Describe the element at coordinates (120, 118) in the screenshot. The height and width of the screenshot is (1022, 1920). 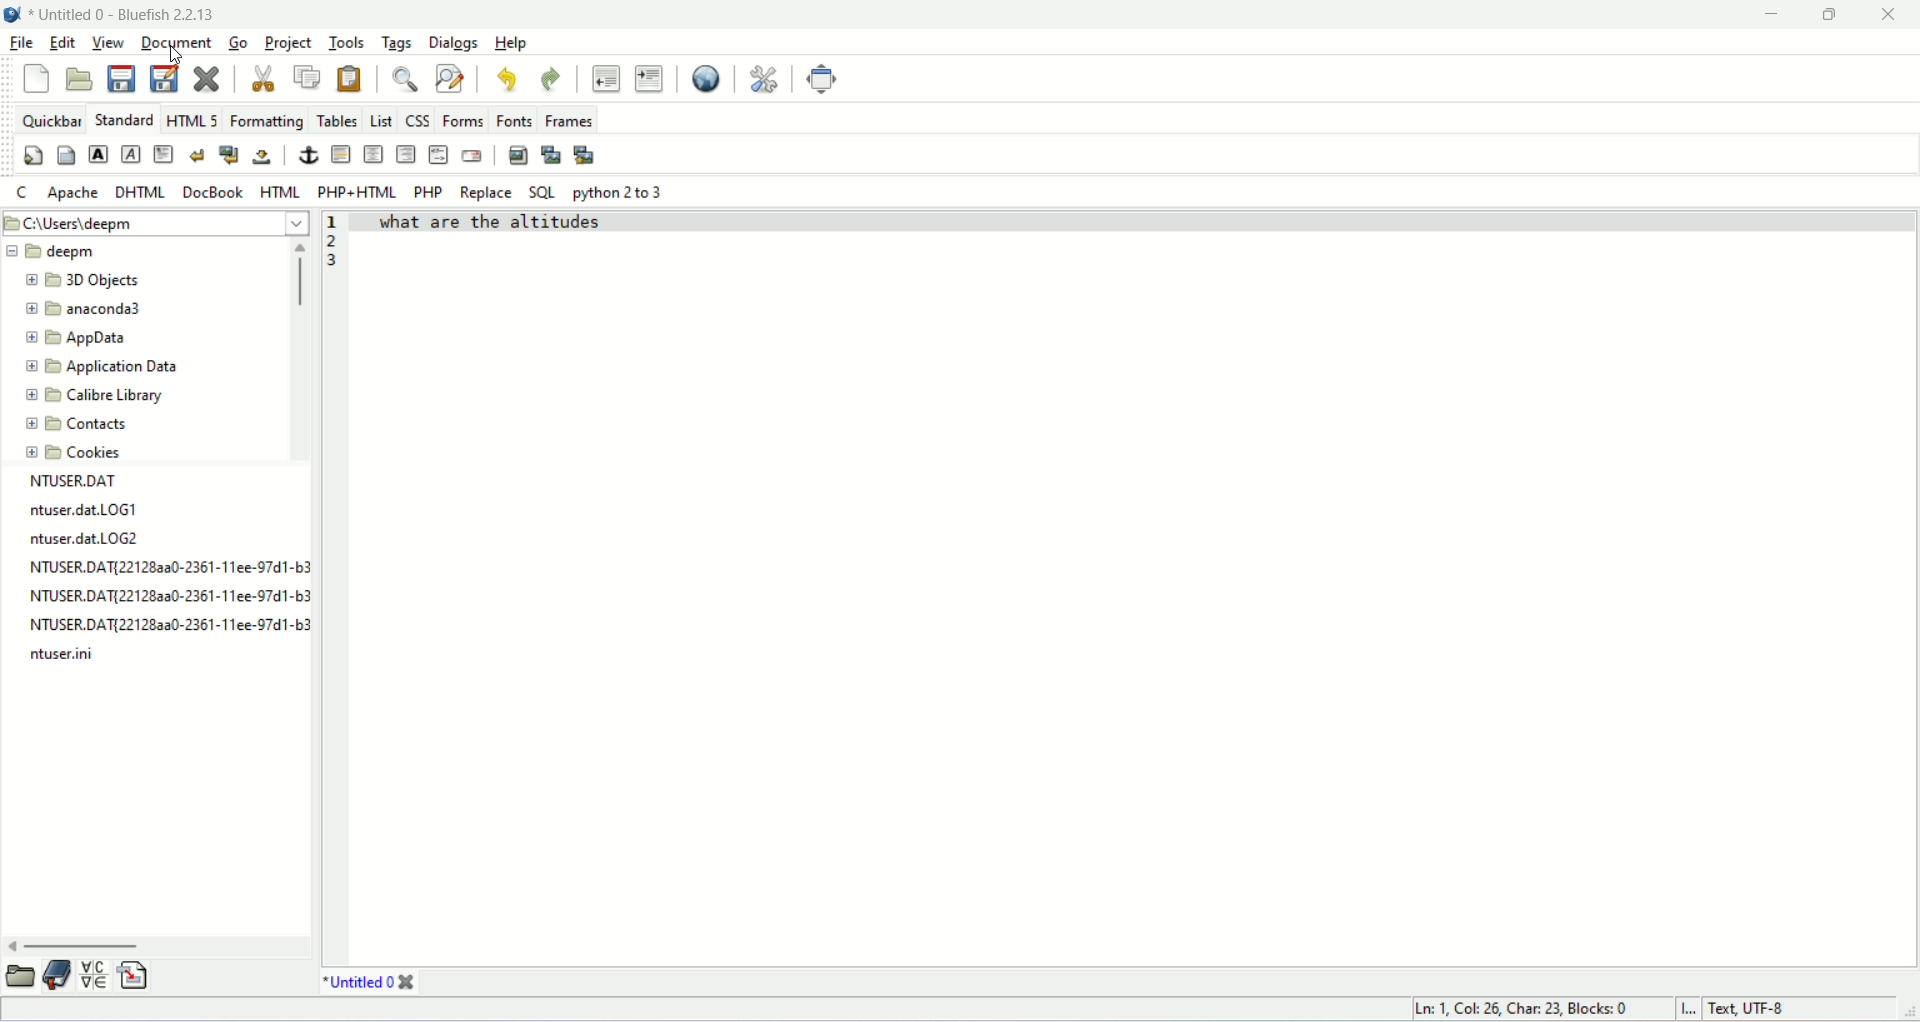
I see `standard` at that location.